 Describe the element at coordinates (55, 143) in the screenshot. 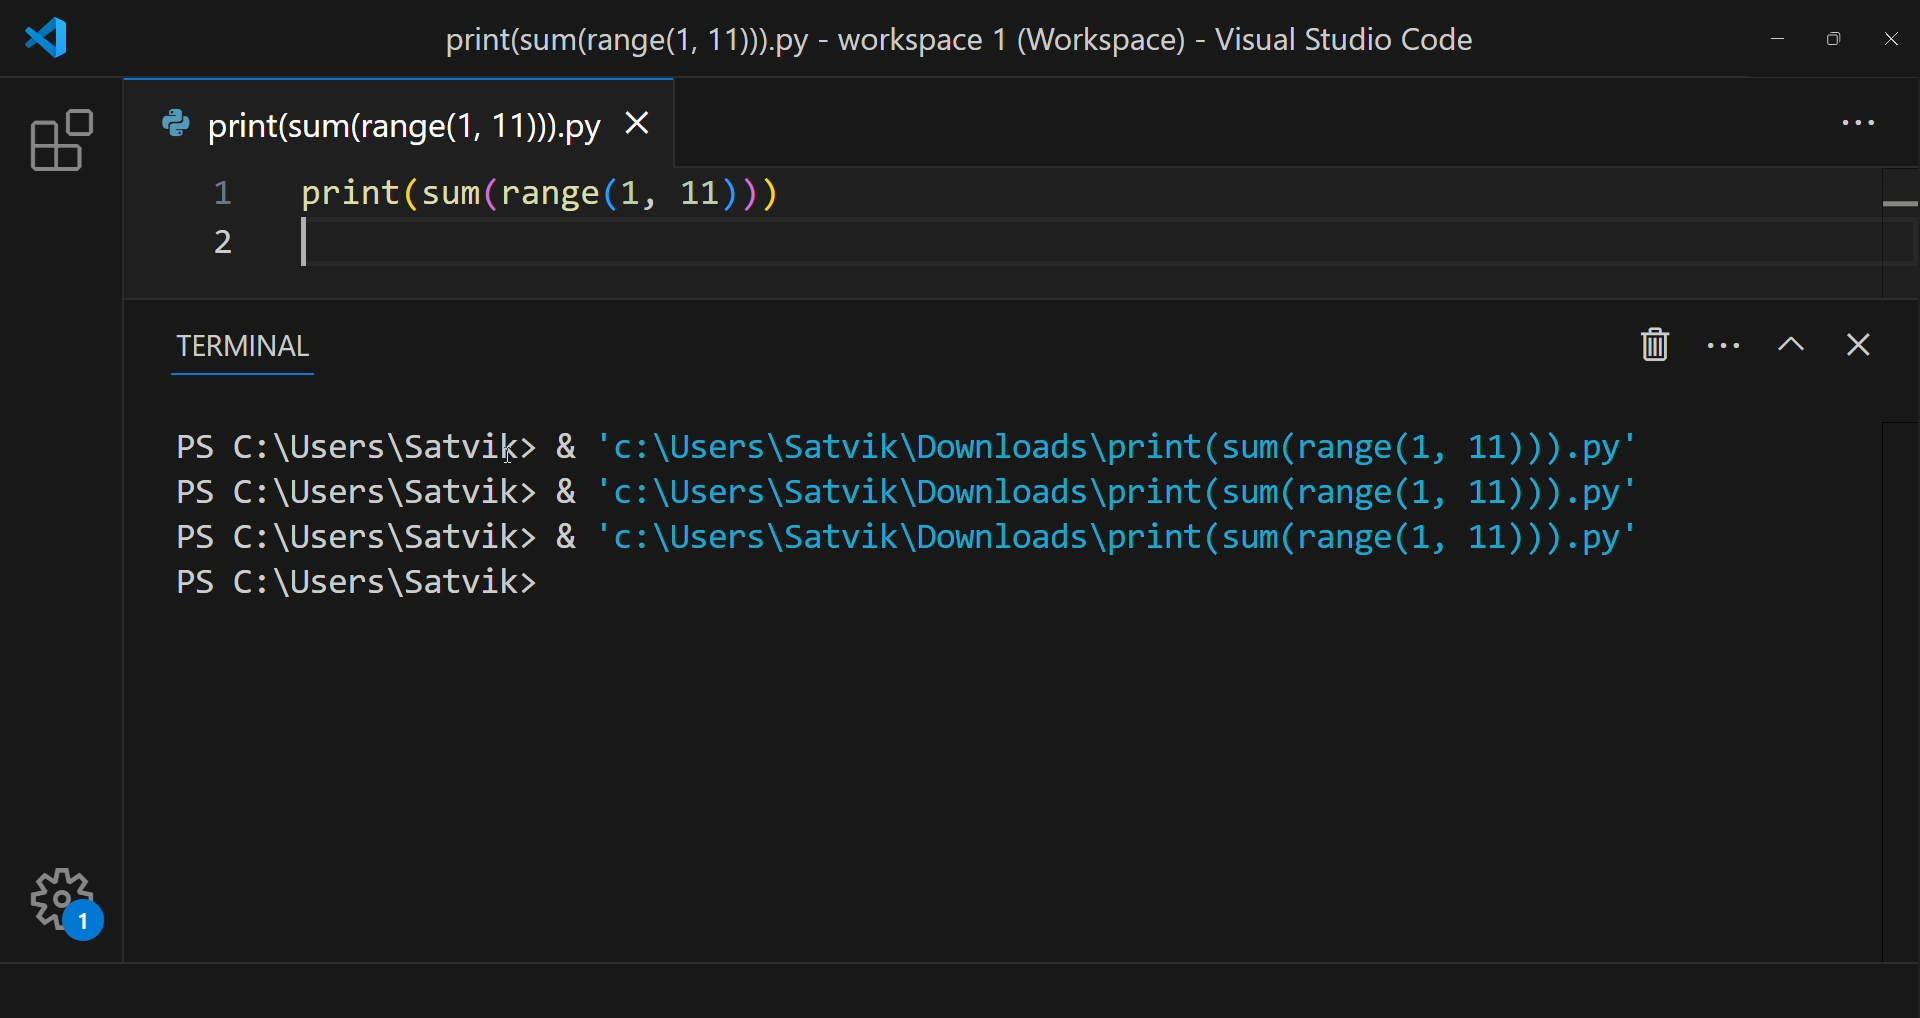

I see `extension` at that location.